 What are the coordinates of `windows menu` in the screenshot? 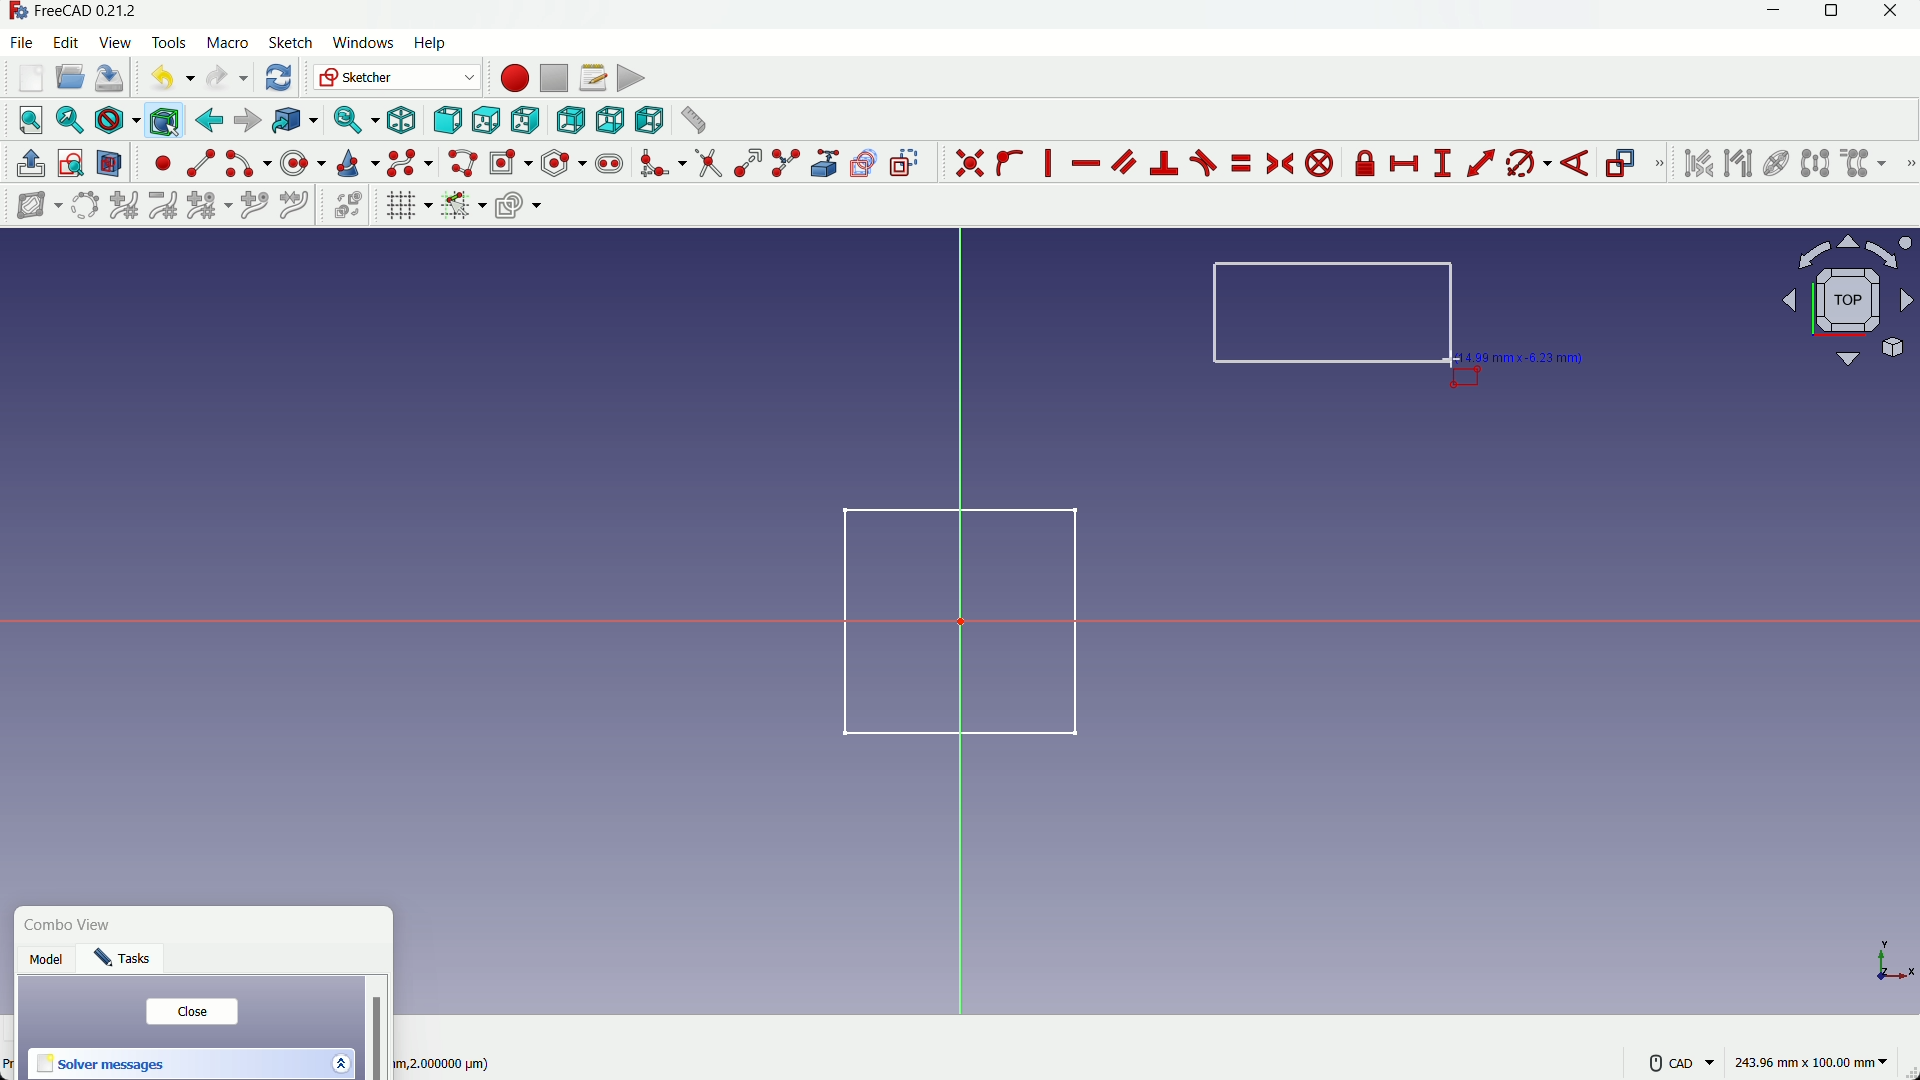 It's located at (362, 43).